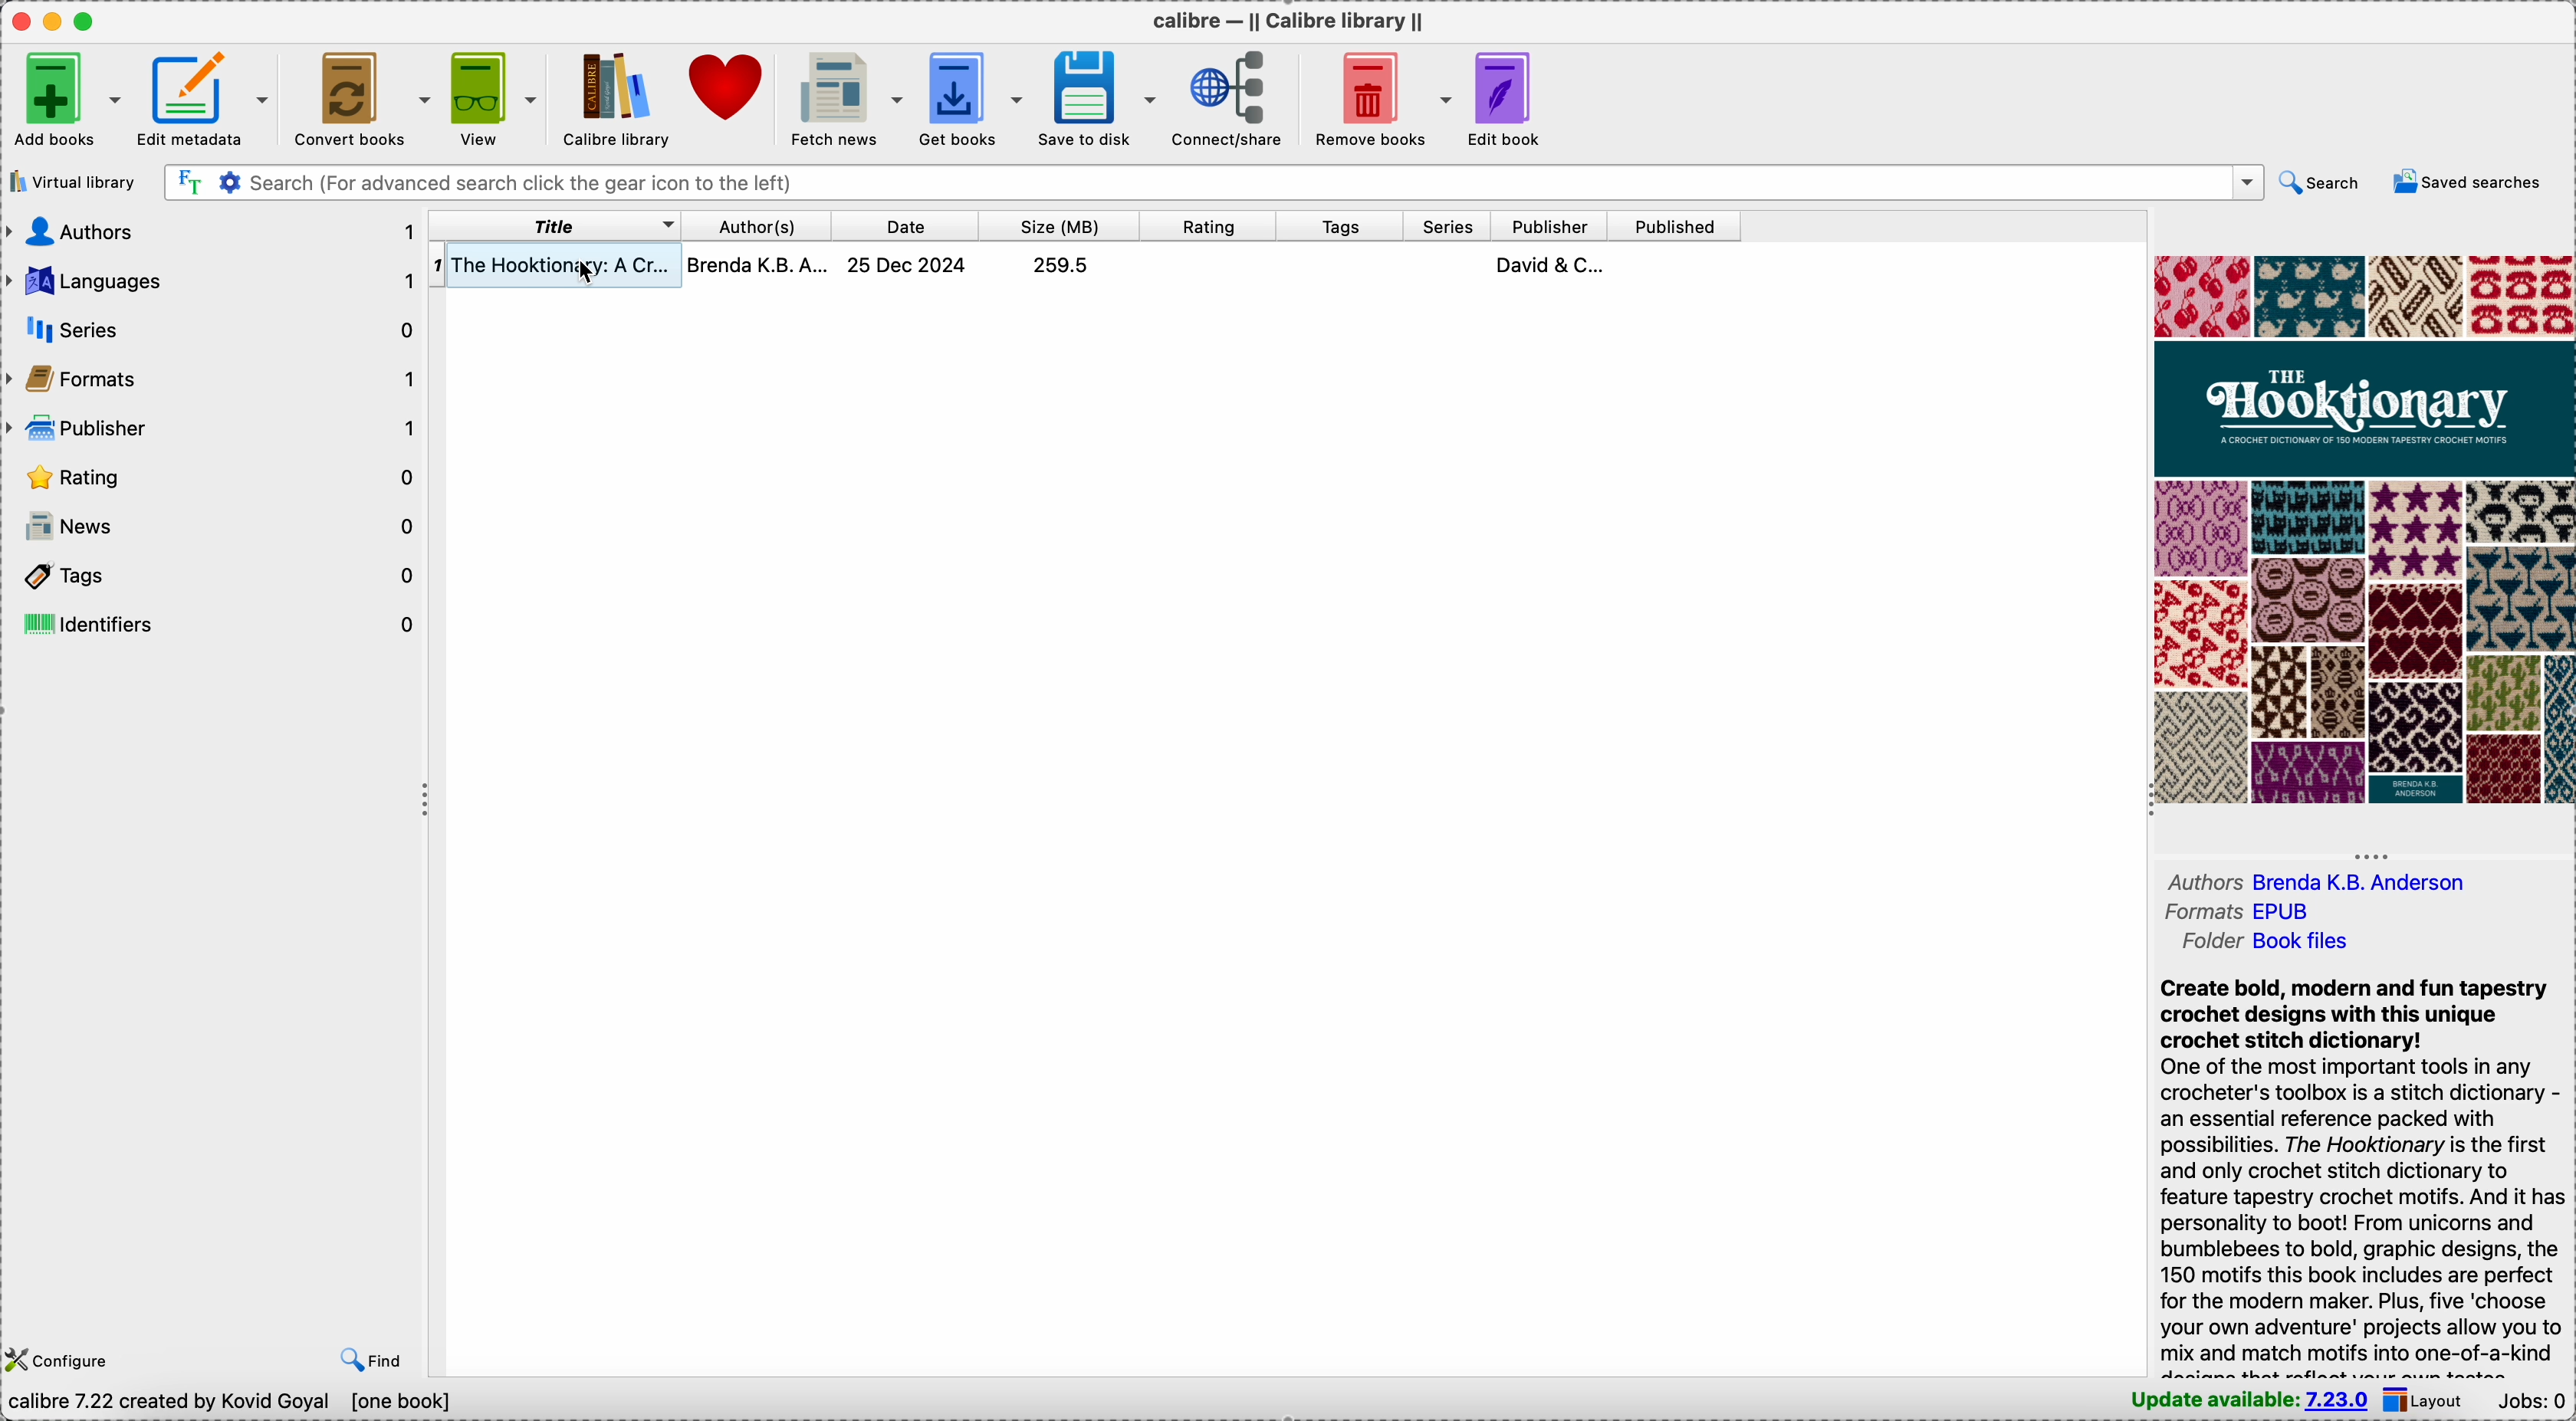 The image size is (2576, 1421). What do you see at coordinates (721, 90) in the screenshot?
I see `donate` at bounding box center [721, 90].